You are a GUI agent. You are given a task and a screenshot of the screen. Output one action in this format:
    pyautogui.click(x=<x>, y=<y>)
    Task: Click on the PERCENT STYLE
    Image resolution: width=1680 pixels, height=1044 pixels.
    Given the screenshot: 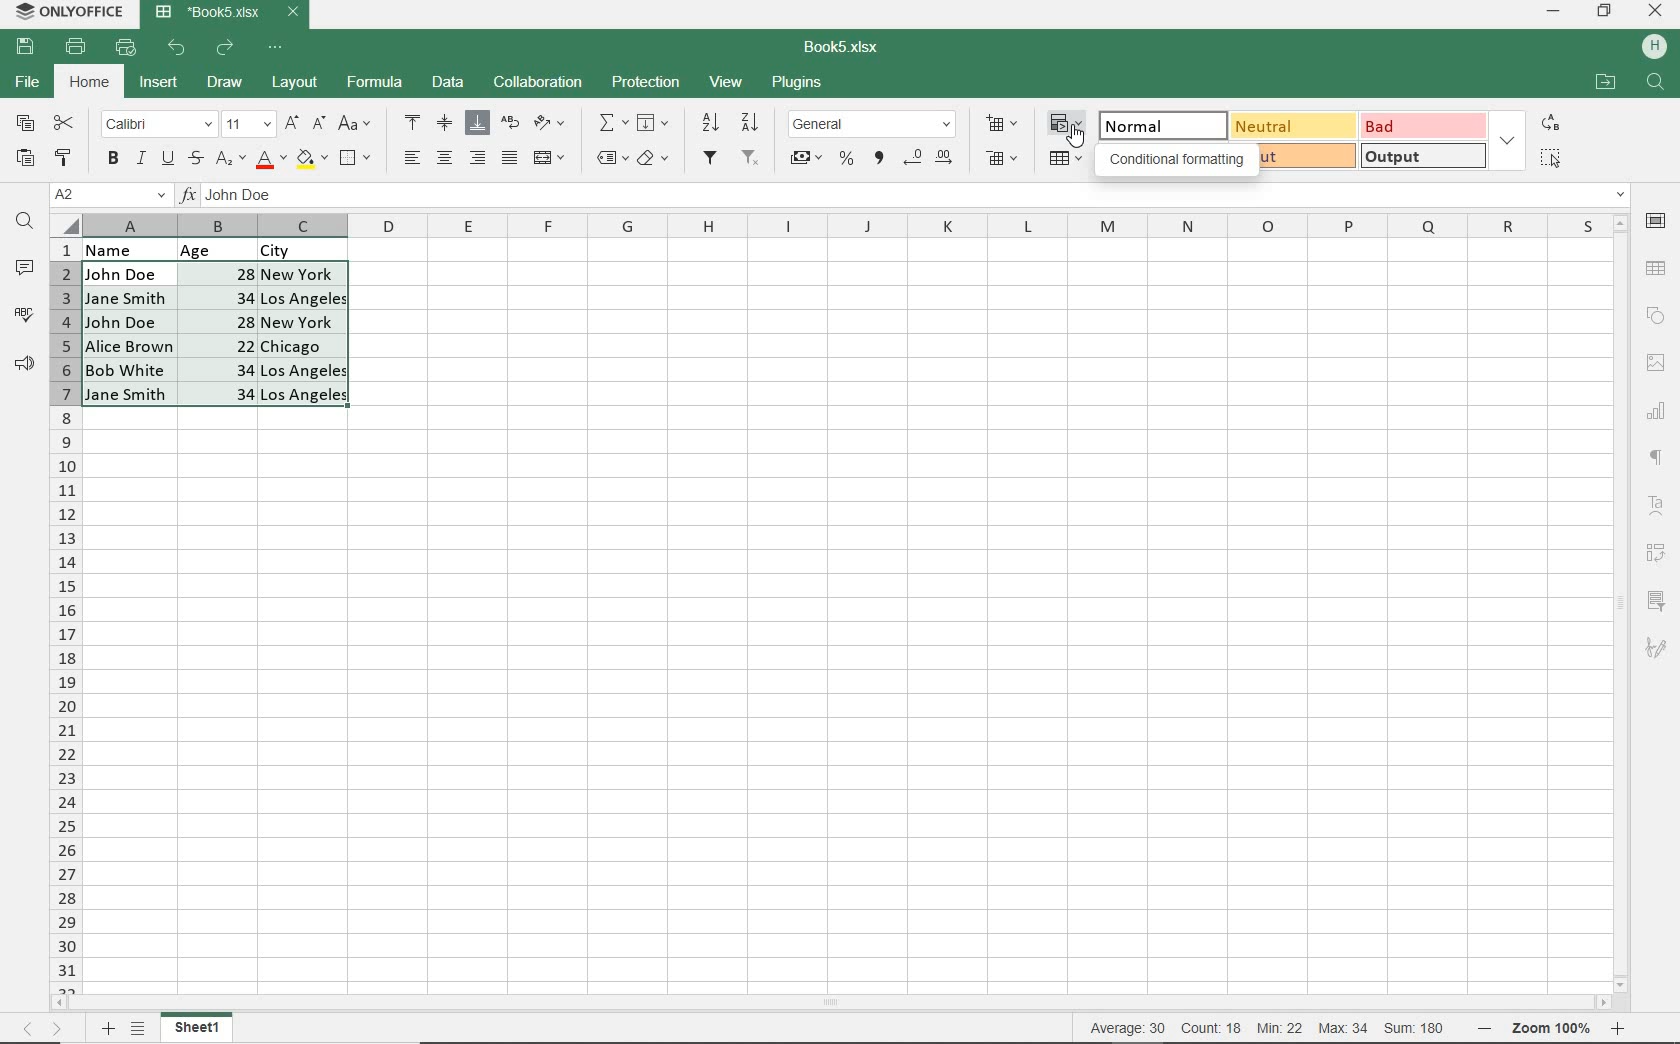 What is the action you would take?
    pyautogui.click(x=845, y=159)
    